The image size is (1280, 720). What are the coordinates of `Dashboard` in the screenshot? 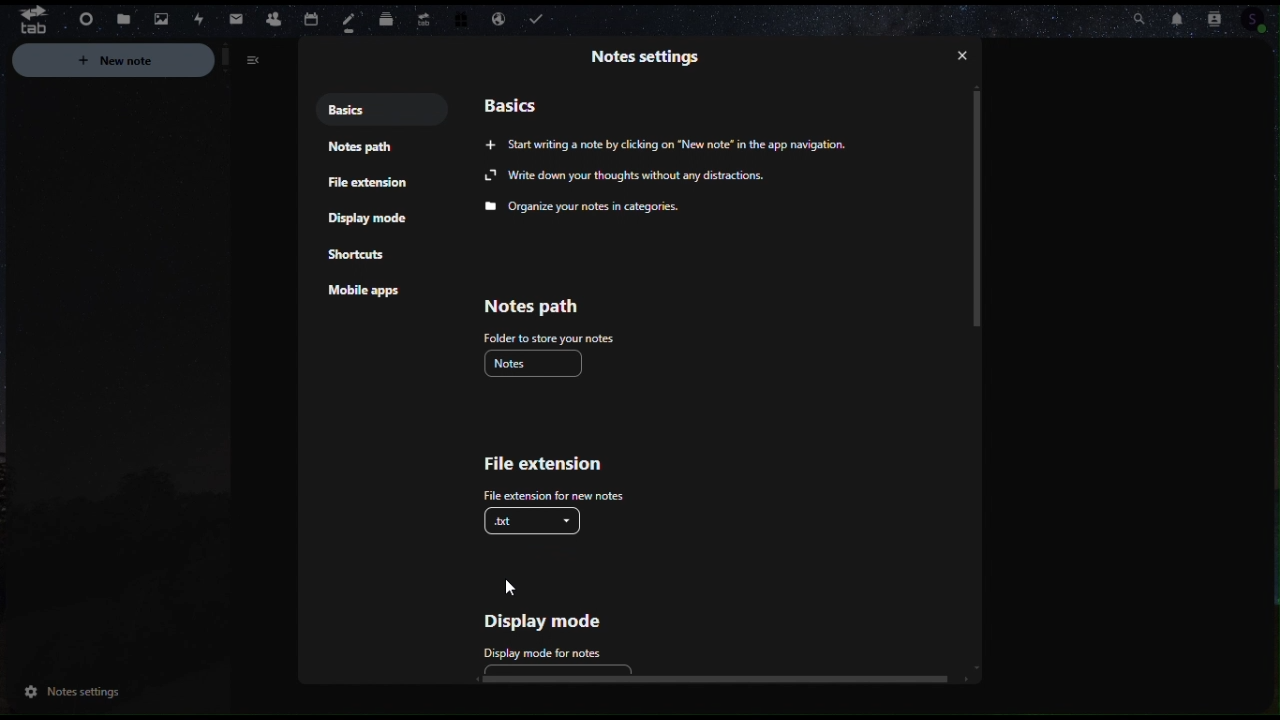 It's located at (83, 21).